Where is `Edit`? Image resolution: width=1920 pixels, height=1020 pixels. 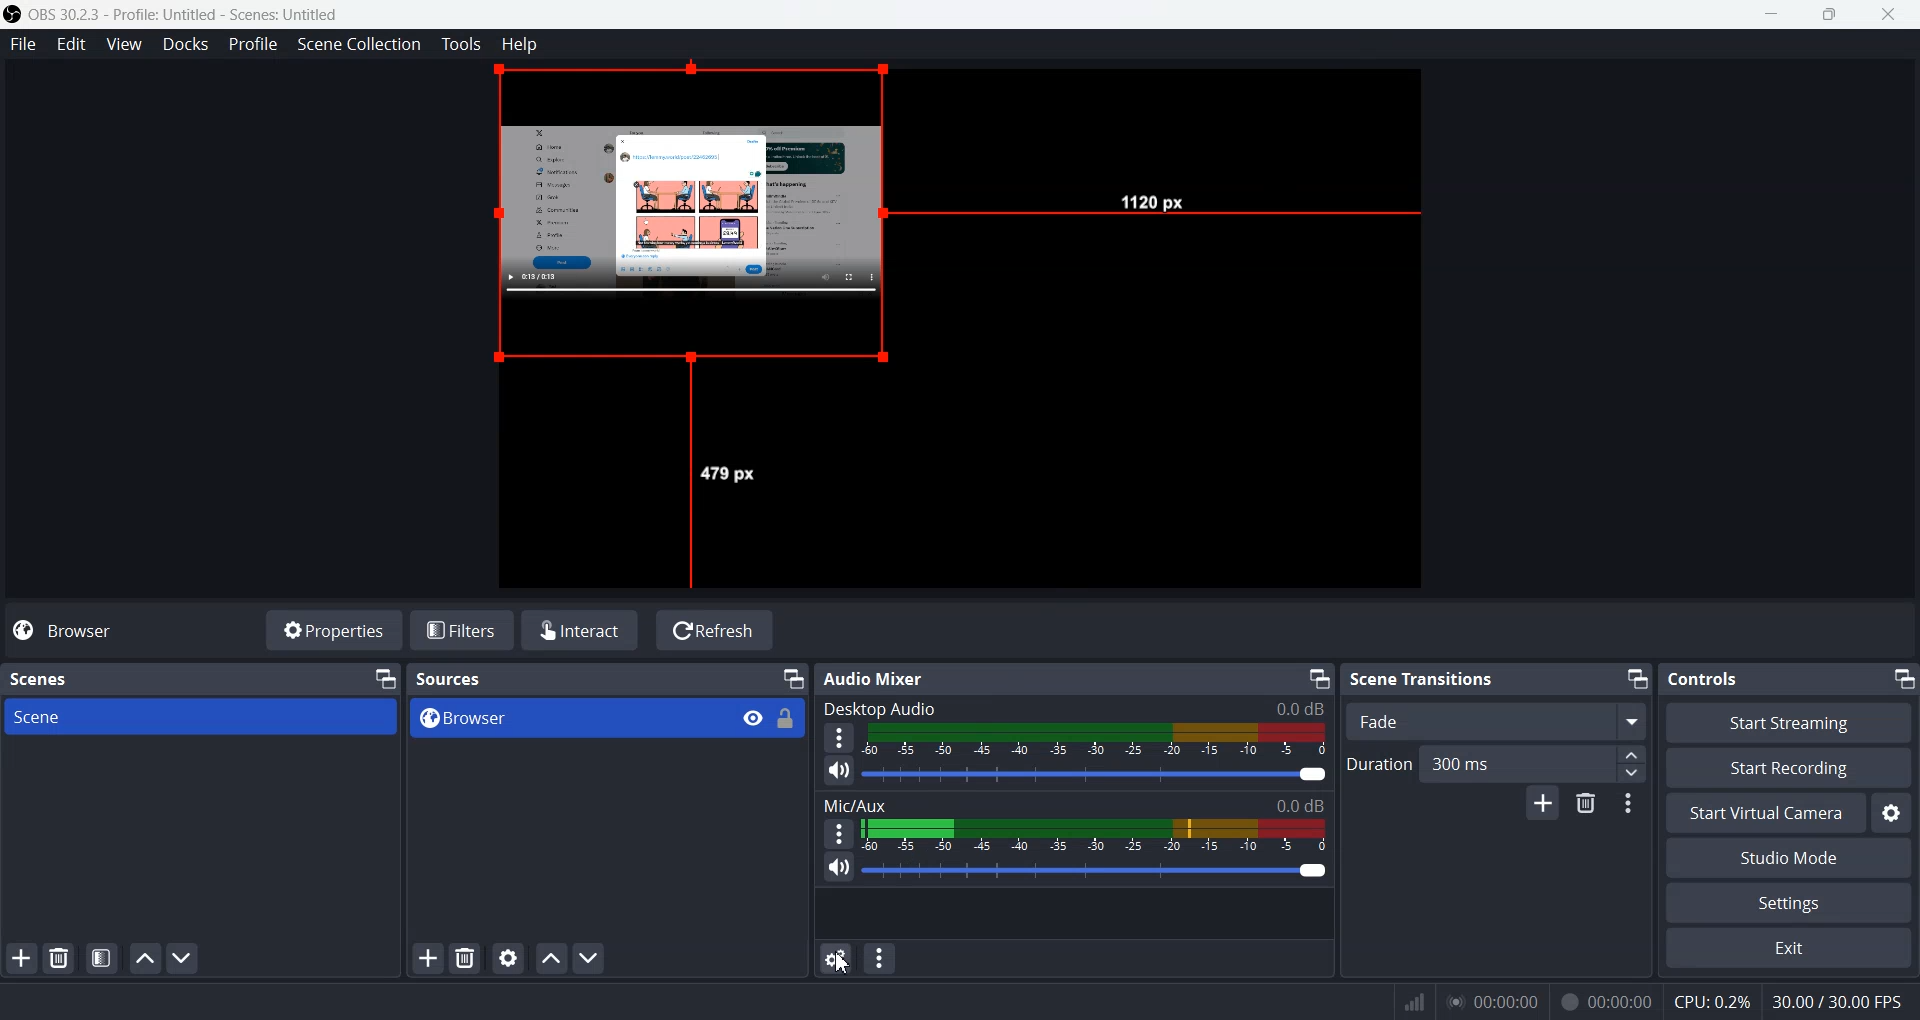 Edit is located at coordinates (72, 44).